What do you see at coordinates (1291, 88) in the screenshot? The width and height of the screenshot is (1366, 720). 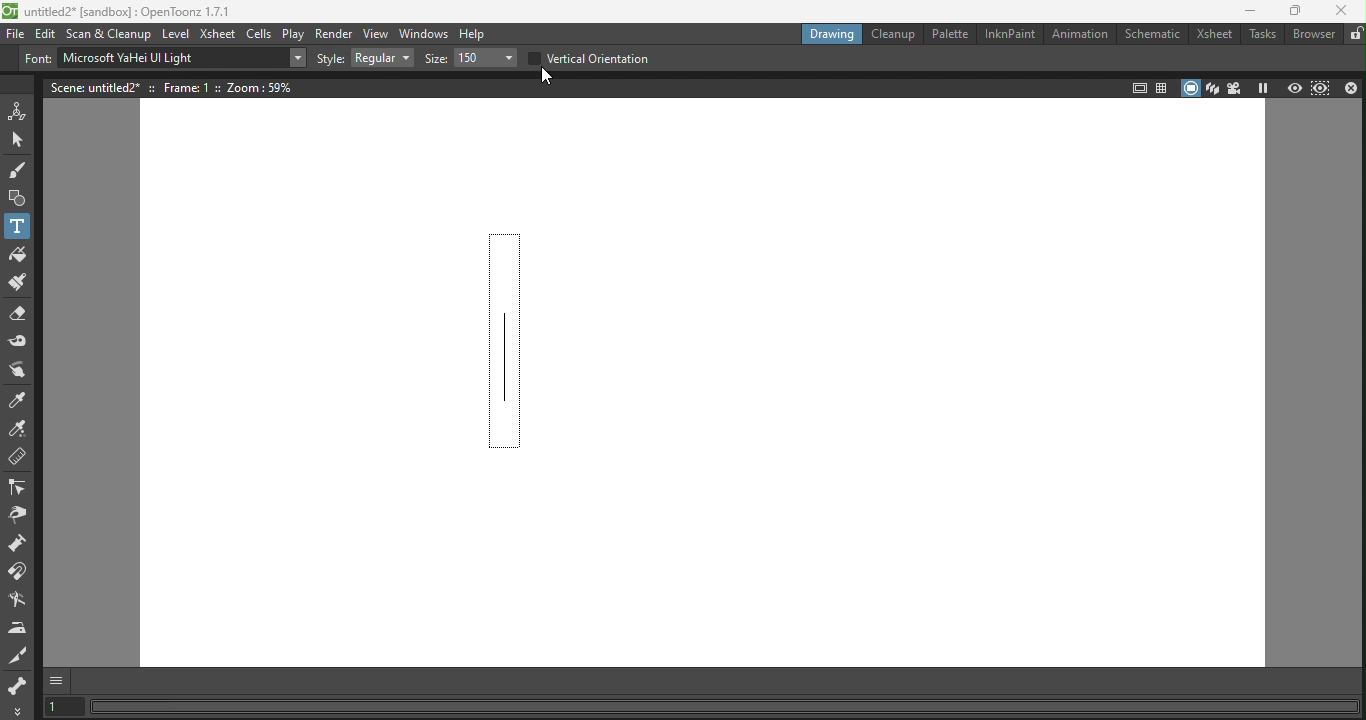 I see `Preview` at bounding box center [1291, 88].